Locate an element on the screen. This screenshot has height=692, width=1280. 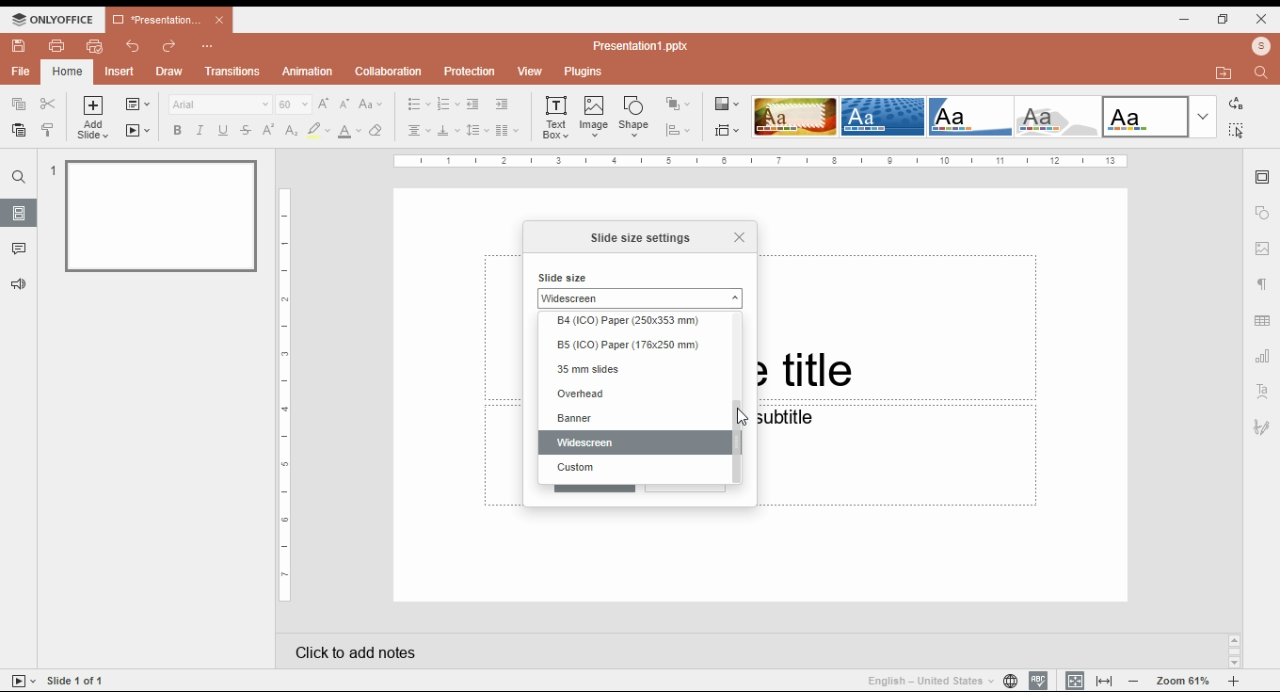
plugins is located at coordinates (584, 72).